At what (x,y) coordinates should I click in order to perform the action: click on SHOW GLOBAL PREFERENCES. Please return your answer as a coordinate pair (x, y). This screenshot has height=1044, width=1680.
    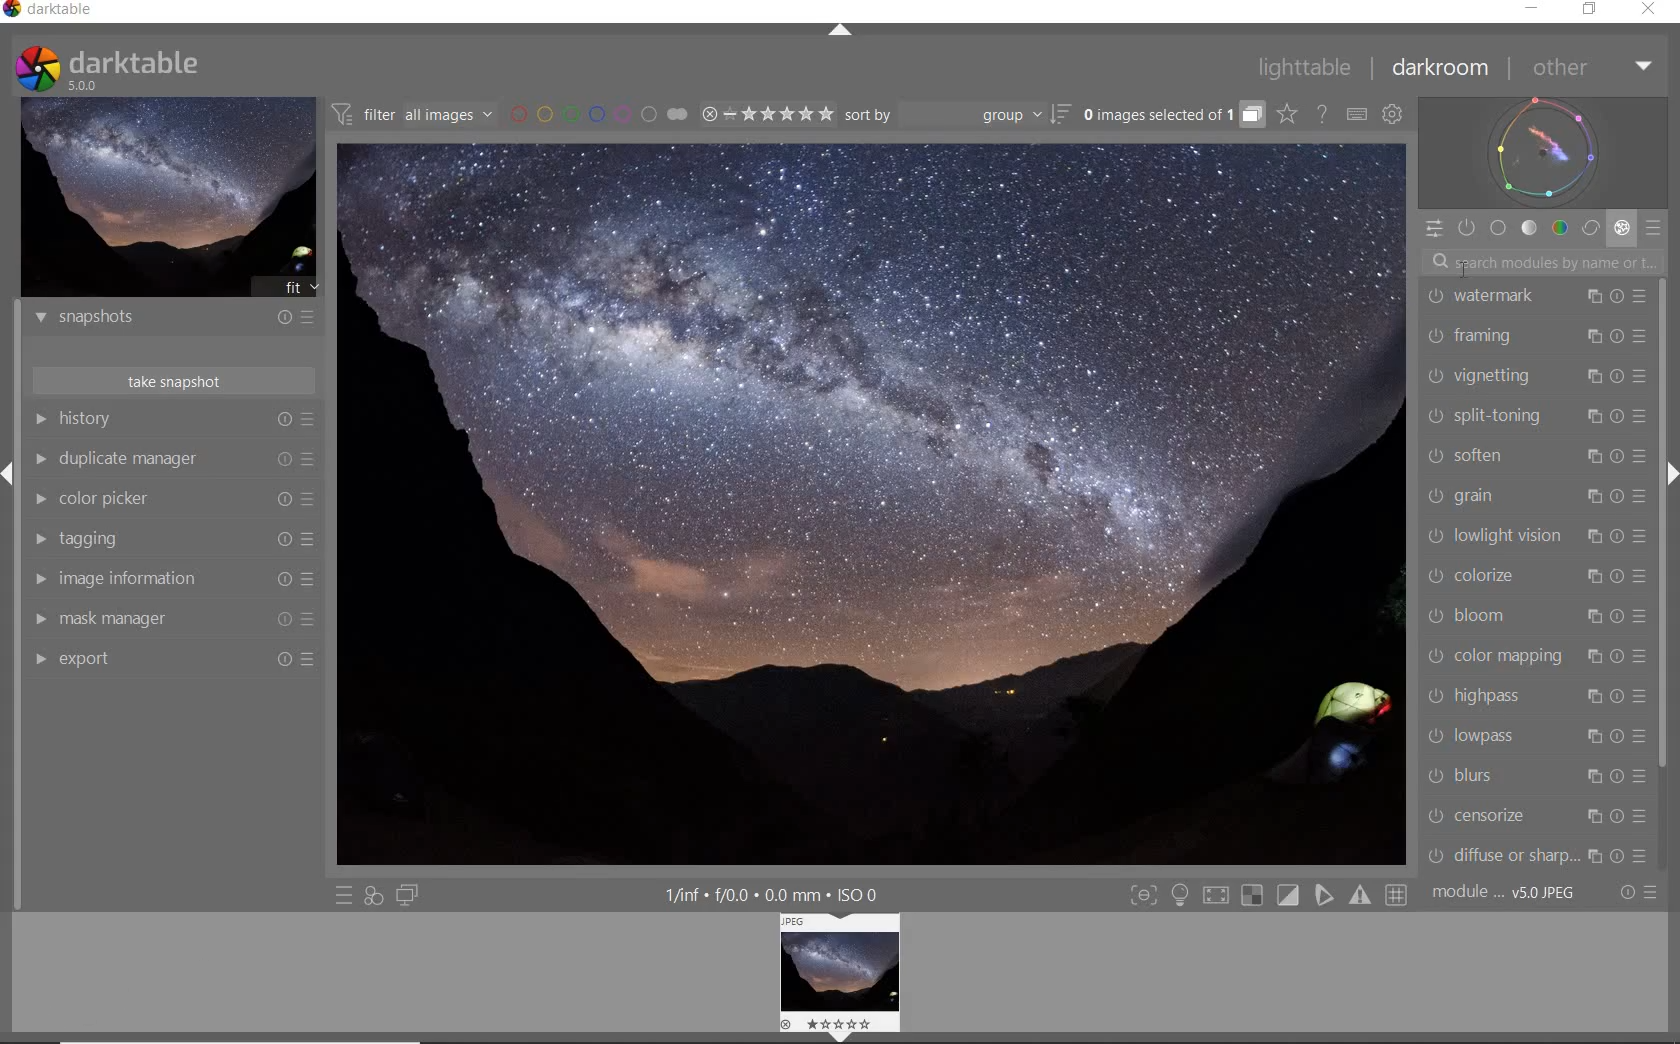
    Looking at the image, I should click on (1391, 113).